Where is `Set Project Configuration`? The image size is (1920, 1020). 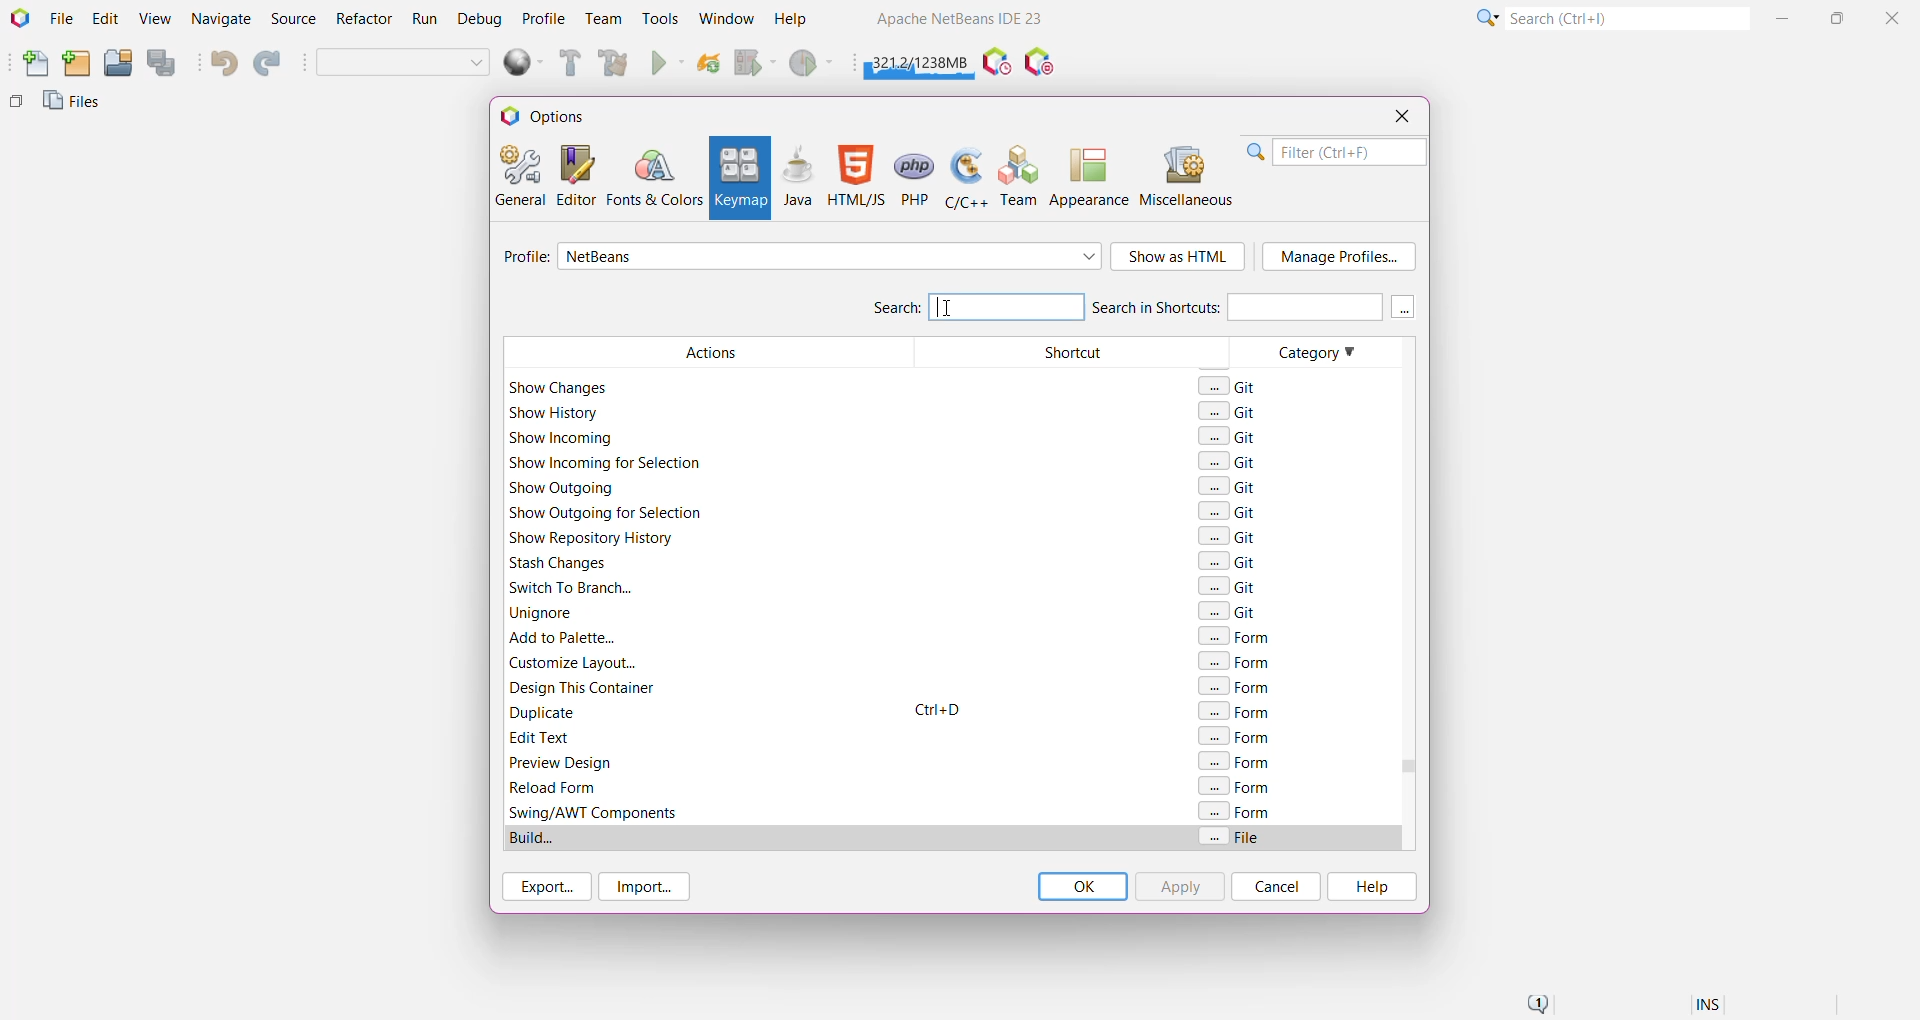
Set Project Configuration is located at coordinates (404, 64).